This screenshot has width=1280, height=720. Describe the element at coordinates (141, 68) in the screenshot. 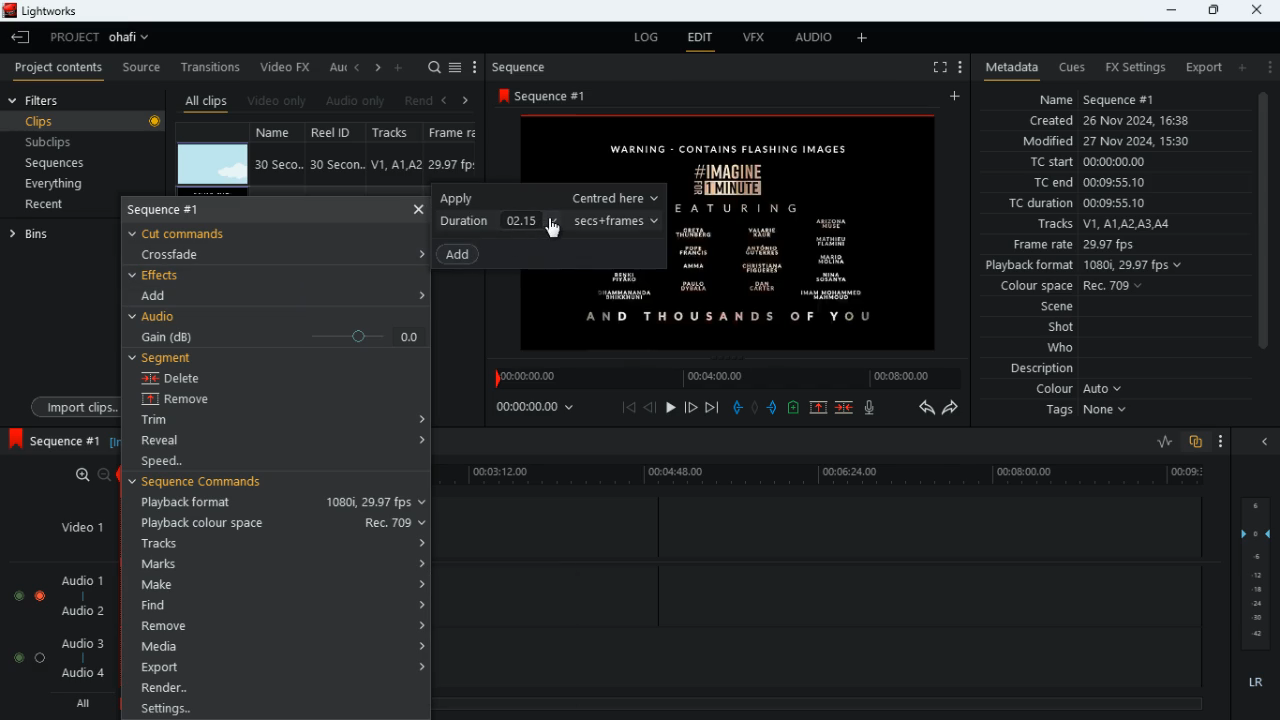

I see `source` at that location.